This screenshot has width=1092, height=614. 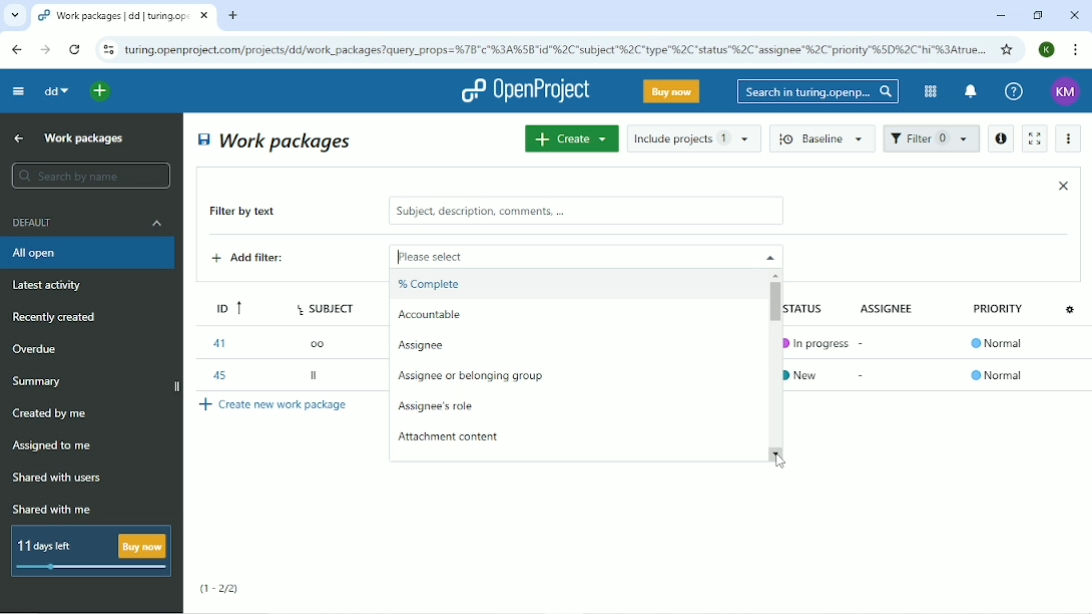 What do you see at coordinates (861, 378) in the screenshot?
I see `-` at bounding box center [861, 378].